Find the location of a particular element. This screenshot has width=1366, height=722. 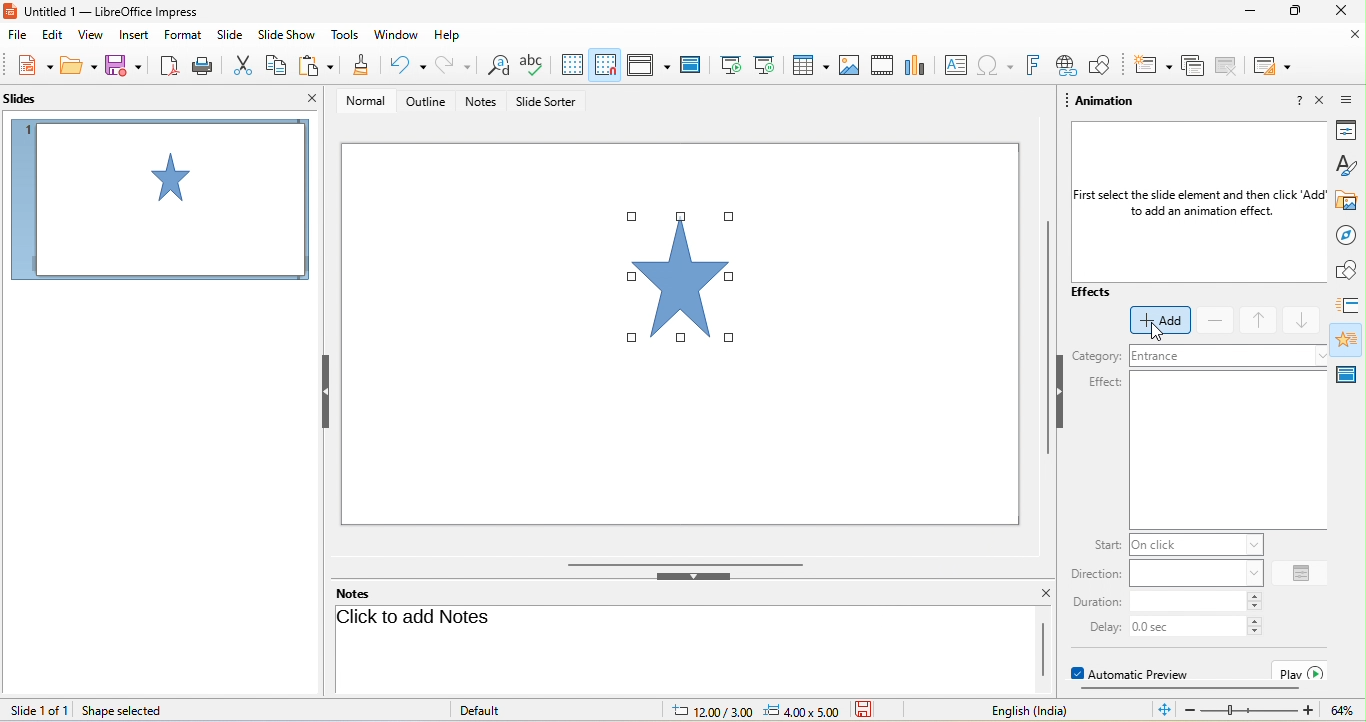

help is located at coordinates (448, 36).